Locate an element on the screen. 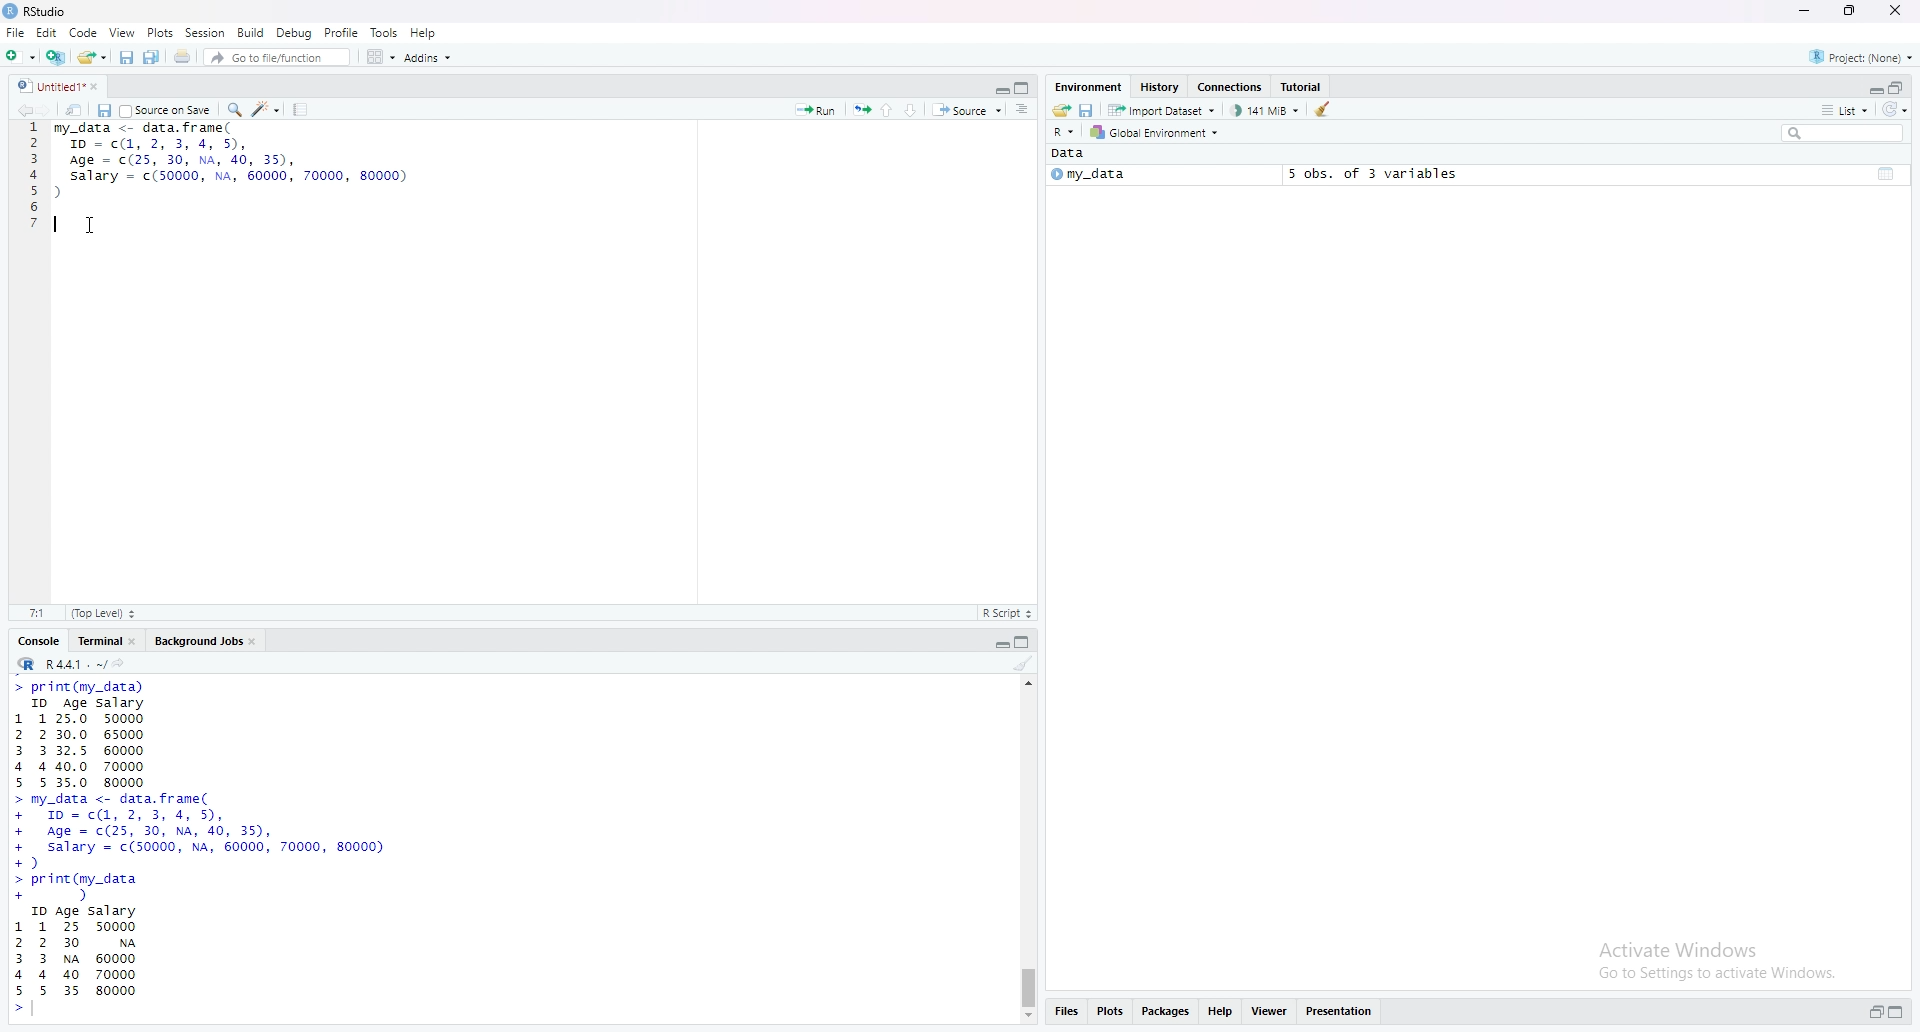 Image resolution: width=1920 pixels, height=1032 pixels. collapse is located at coordinates (1901, 1013).